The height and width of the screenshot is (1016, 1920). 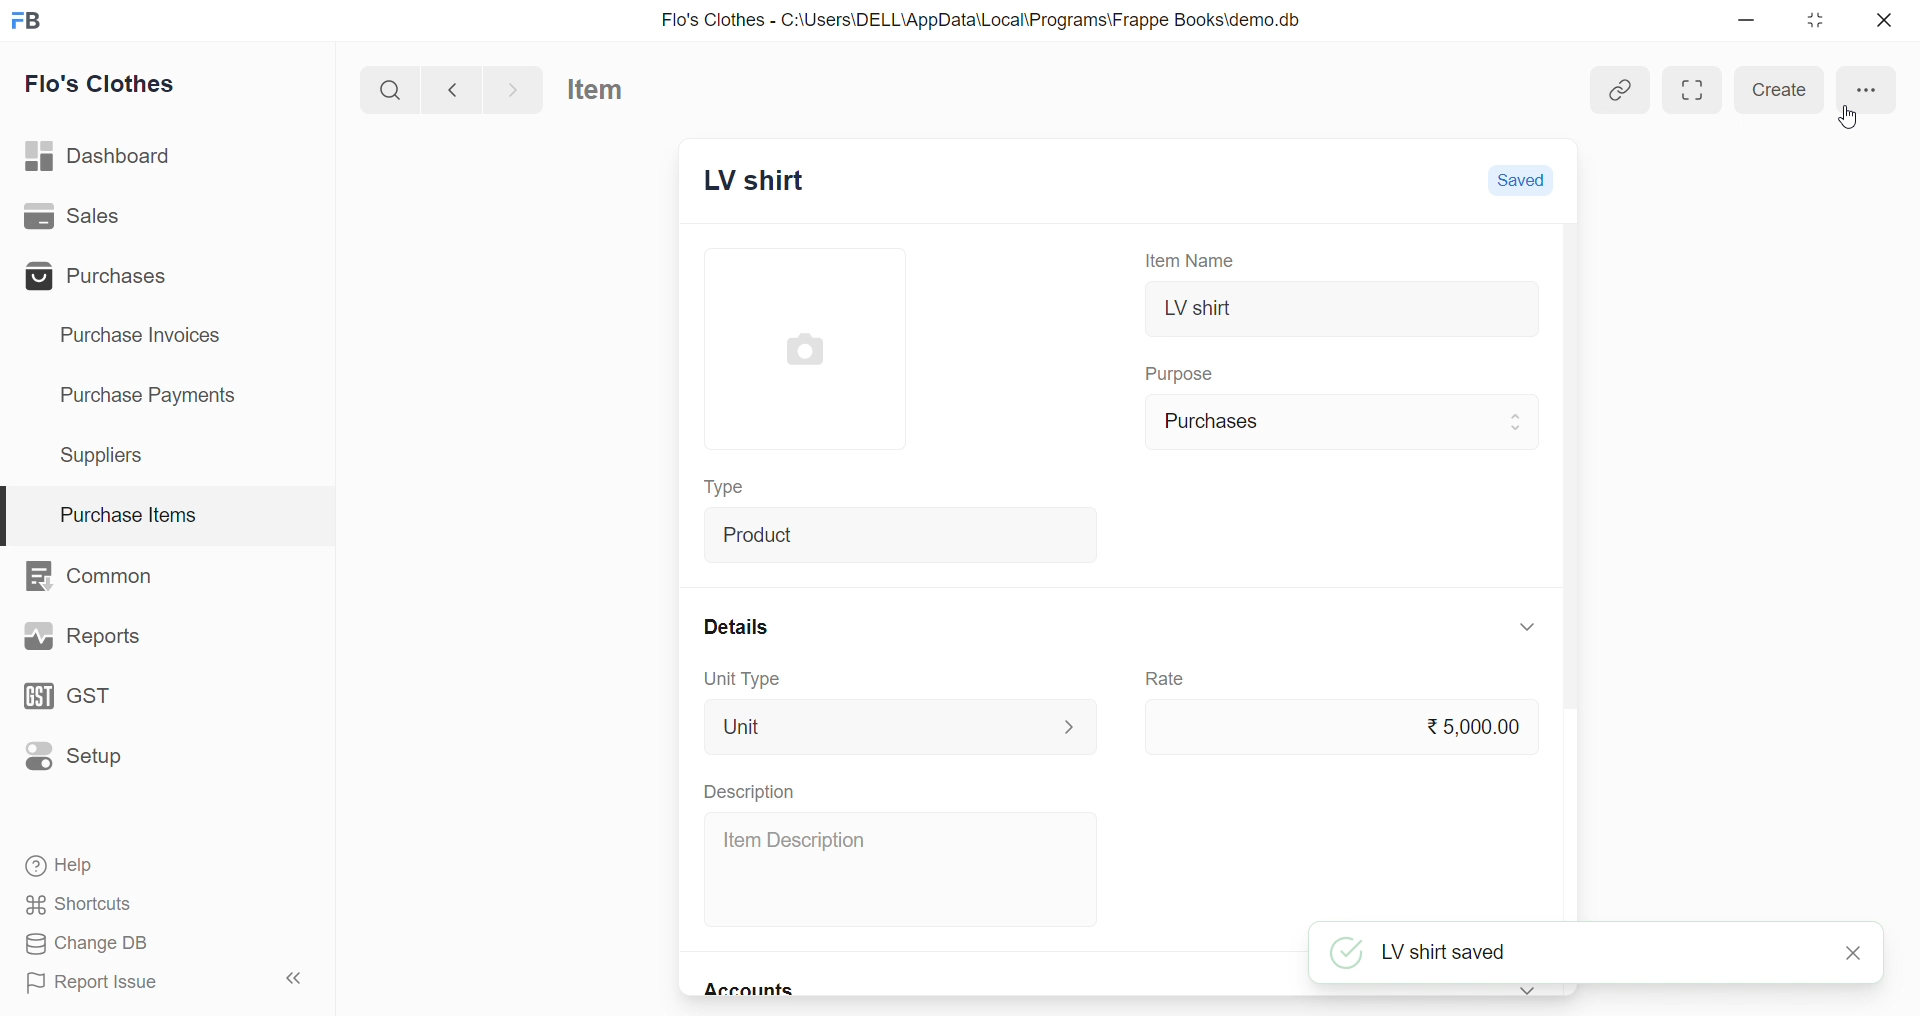 I want to click on Help, so click(x=158, y=863).